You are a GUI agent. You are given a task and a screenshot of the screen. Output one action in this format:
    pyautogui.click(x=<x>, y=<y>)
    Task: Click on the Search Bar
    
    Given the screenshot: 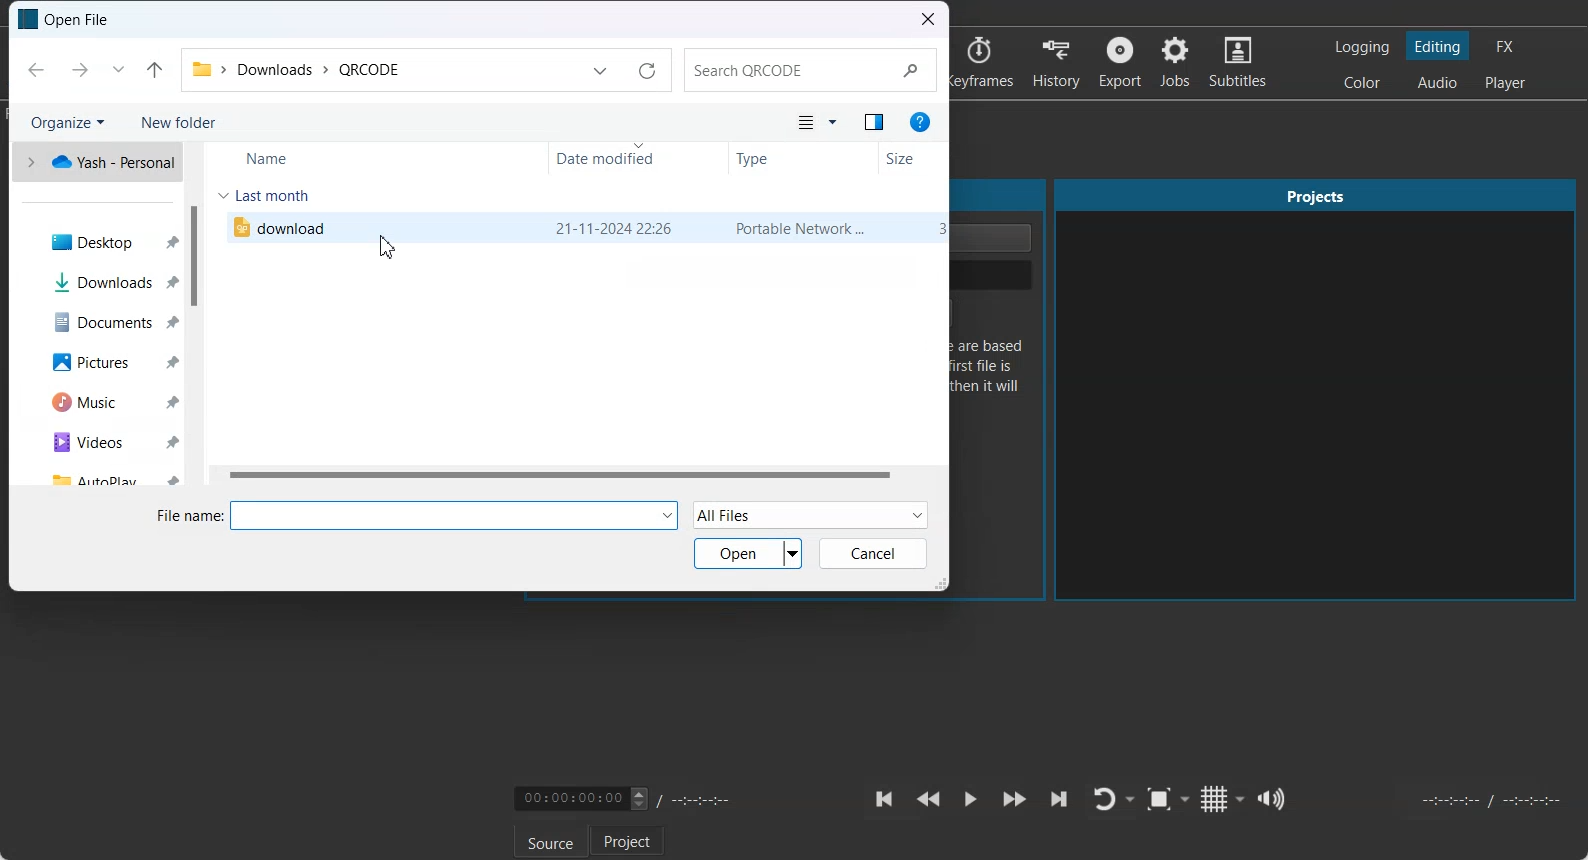 What is the action you would take?
    pyautogui.click(x=811, y=69)
    